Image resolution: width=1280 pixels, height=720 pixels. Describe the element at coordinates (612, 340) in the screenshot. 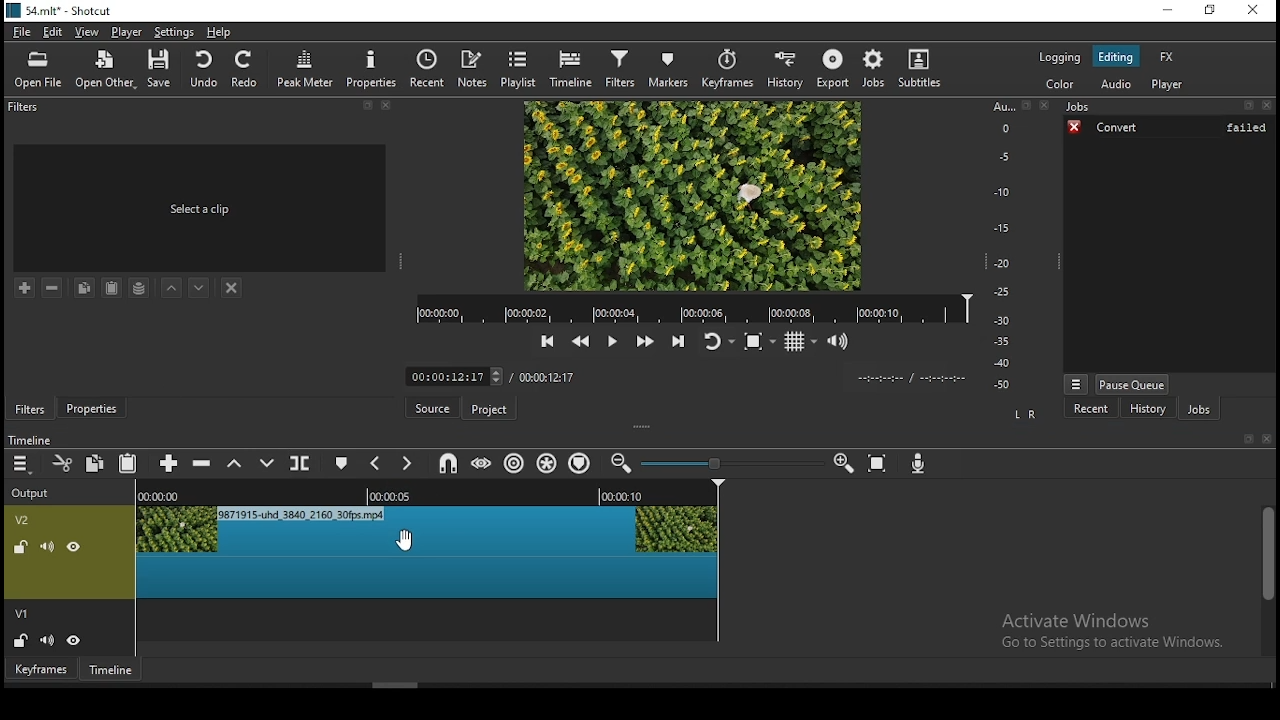

I see `play/pause` at that location.